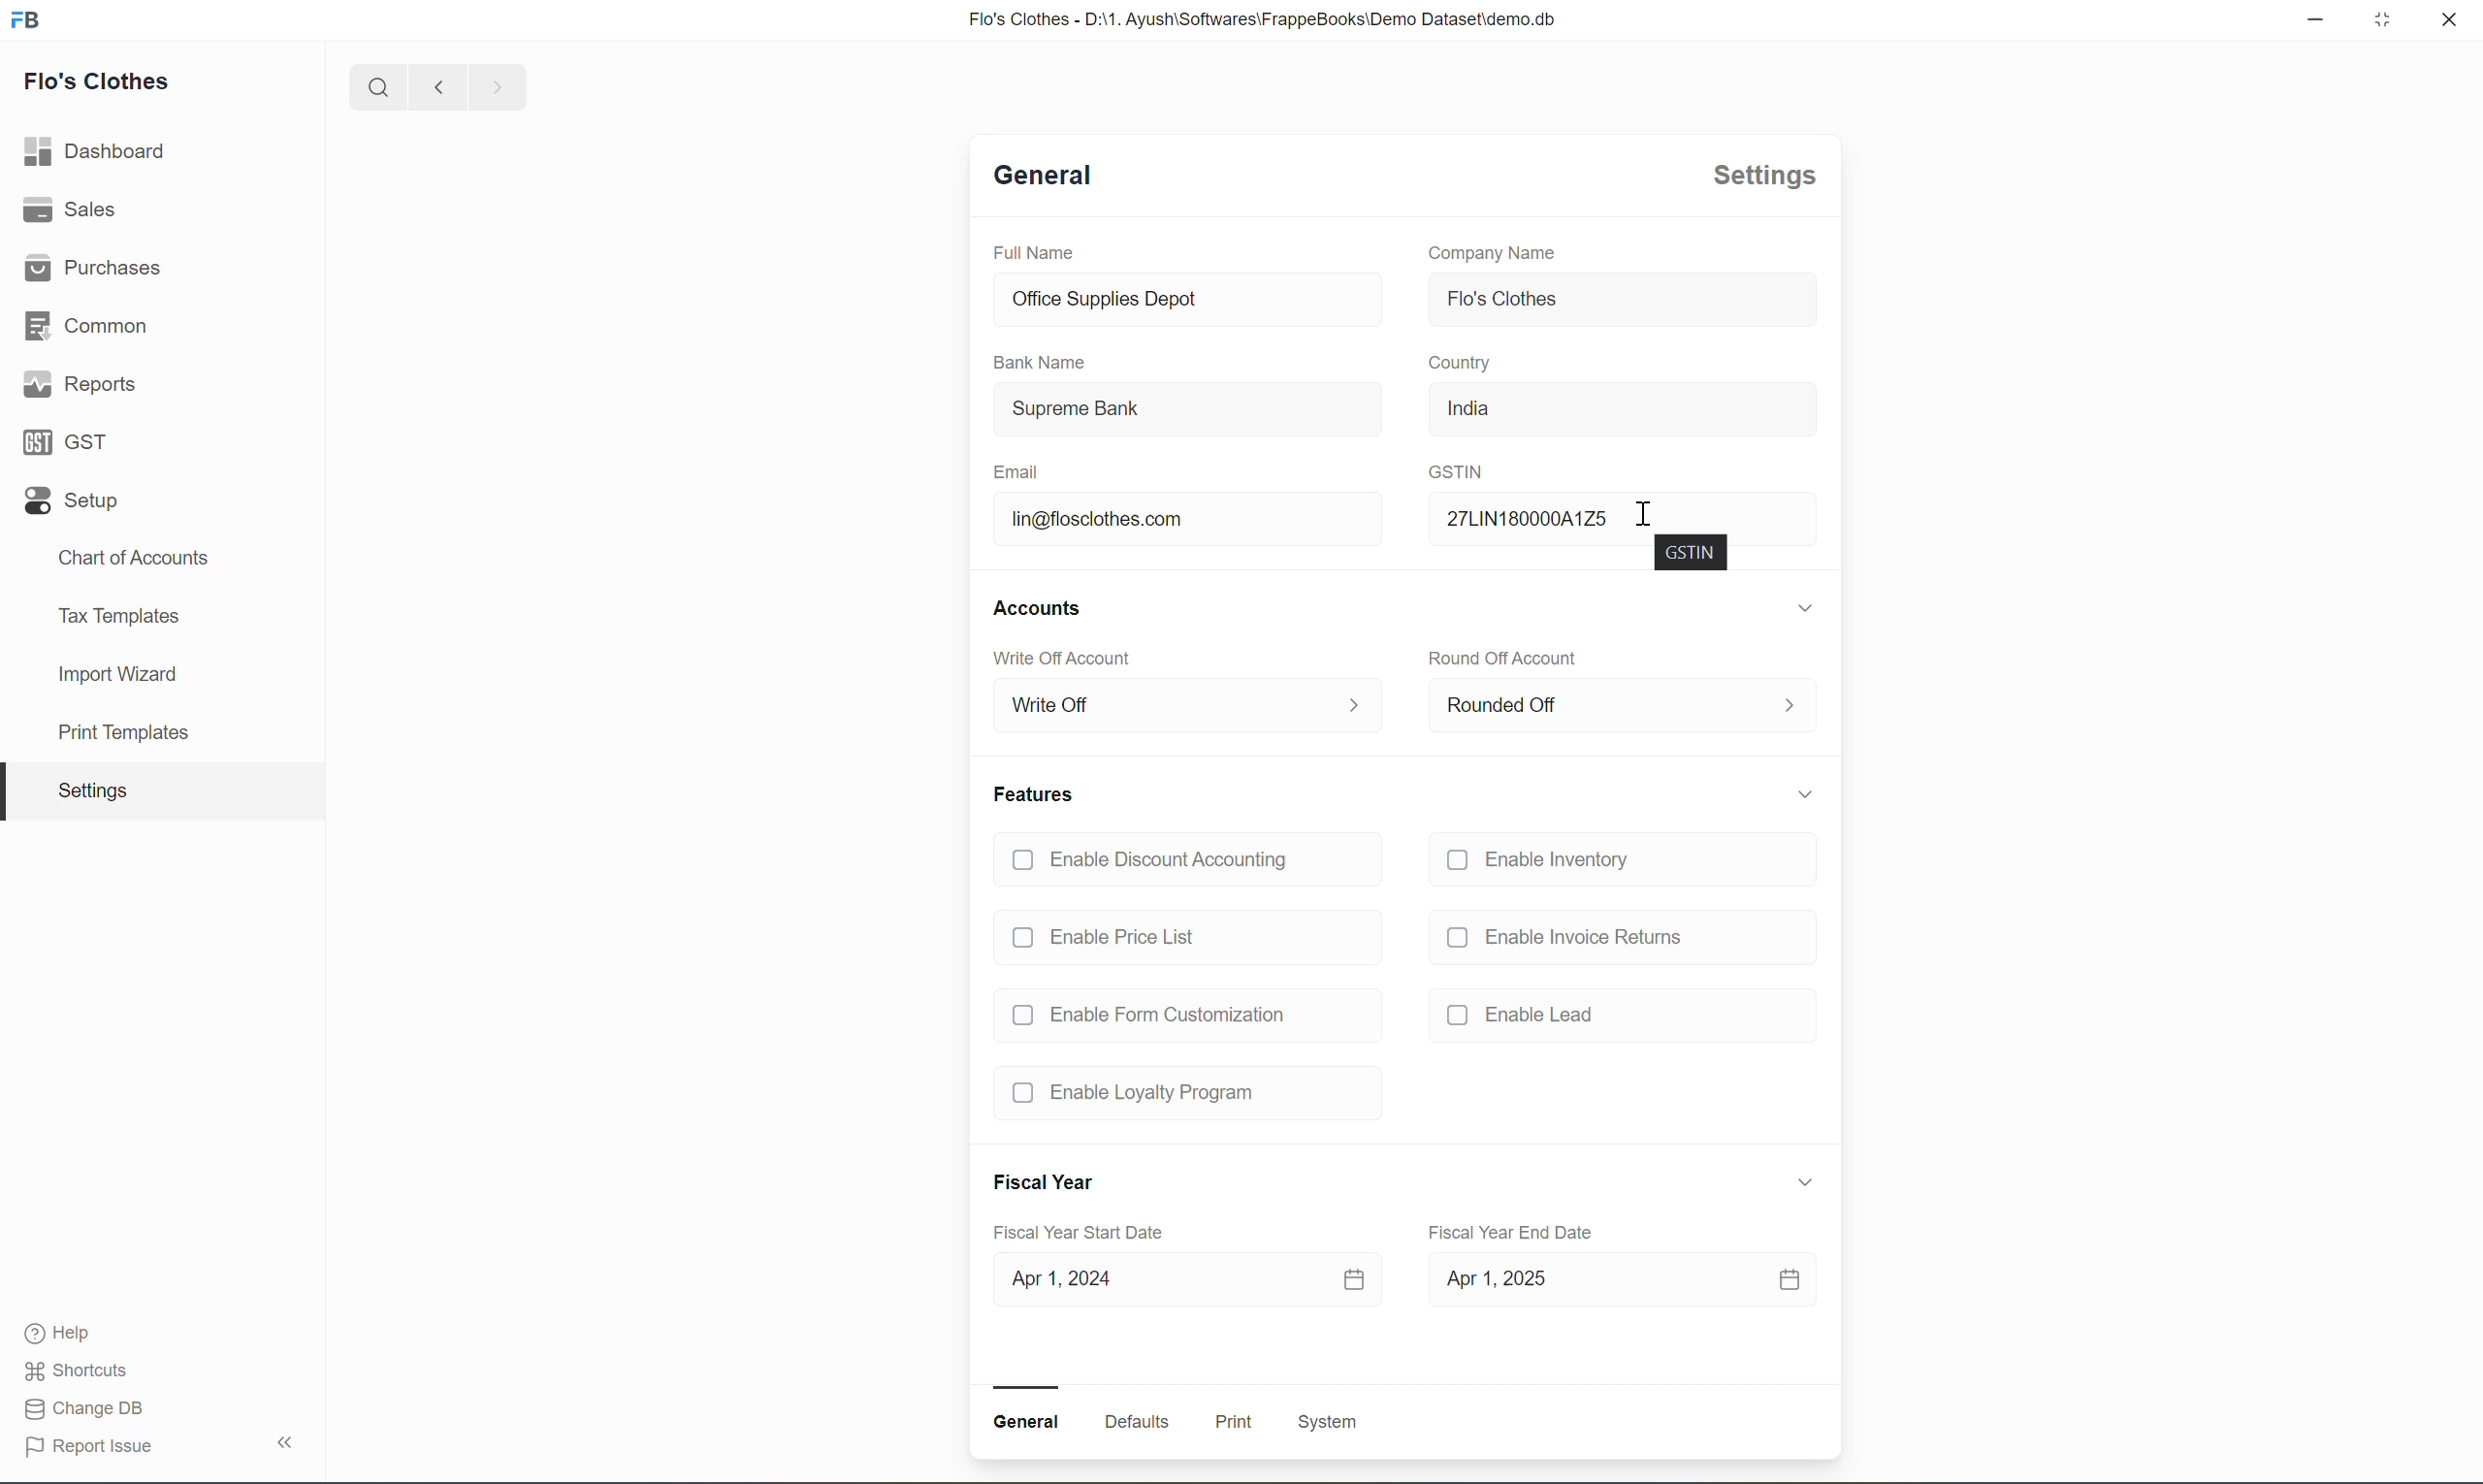  Describe the element at coordinates (1154, 1280) in the screenshot. I see `Apr 1, 2024` at that location.